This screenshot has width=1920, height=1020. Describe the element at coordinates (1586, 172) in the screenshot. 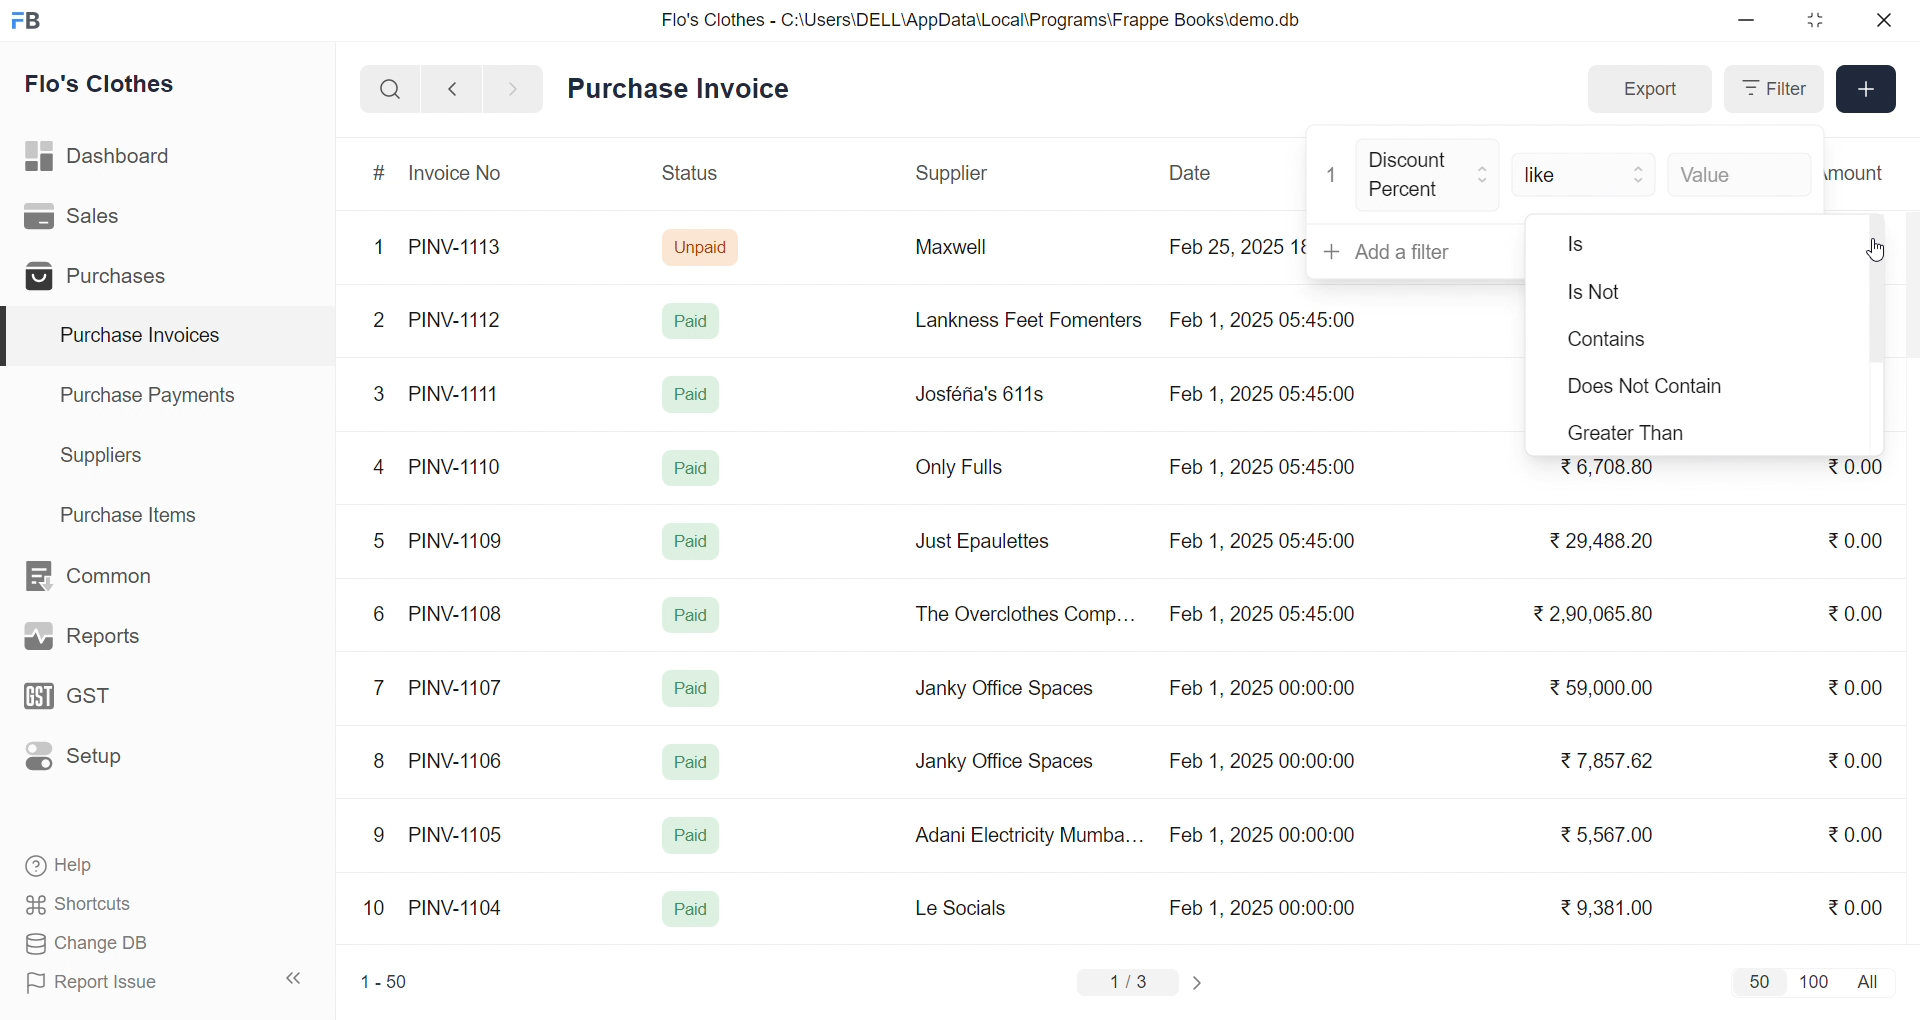

I see `like` at that location.